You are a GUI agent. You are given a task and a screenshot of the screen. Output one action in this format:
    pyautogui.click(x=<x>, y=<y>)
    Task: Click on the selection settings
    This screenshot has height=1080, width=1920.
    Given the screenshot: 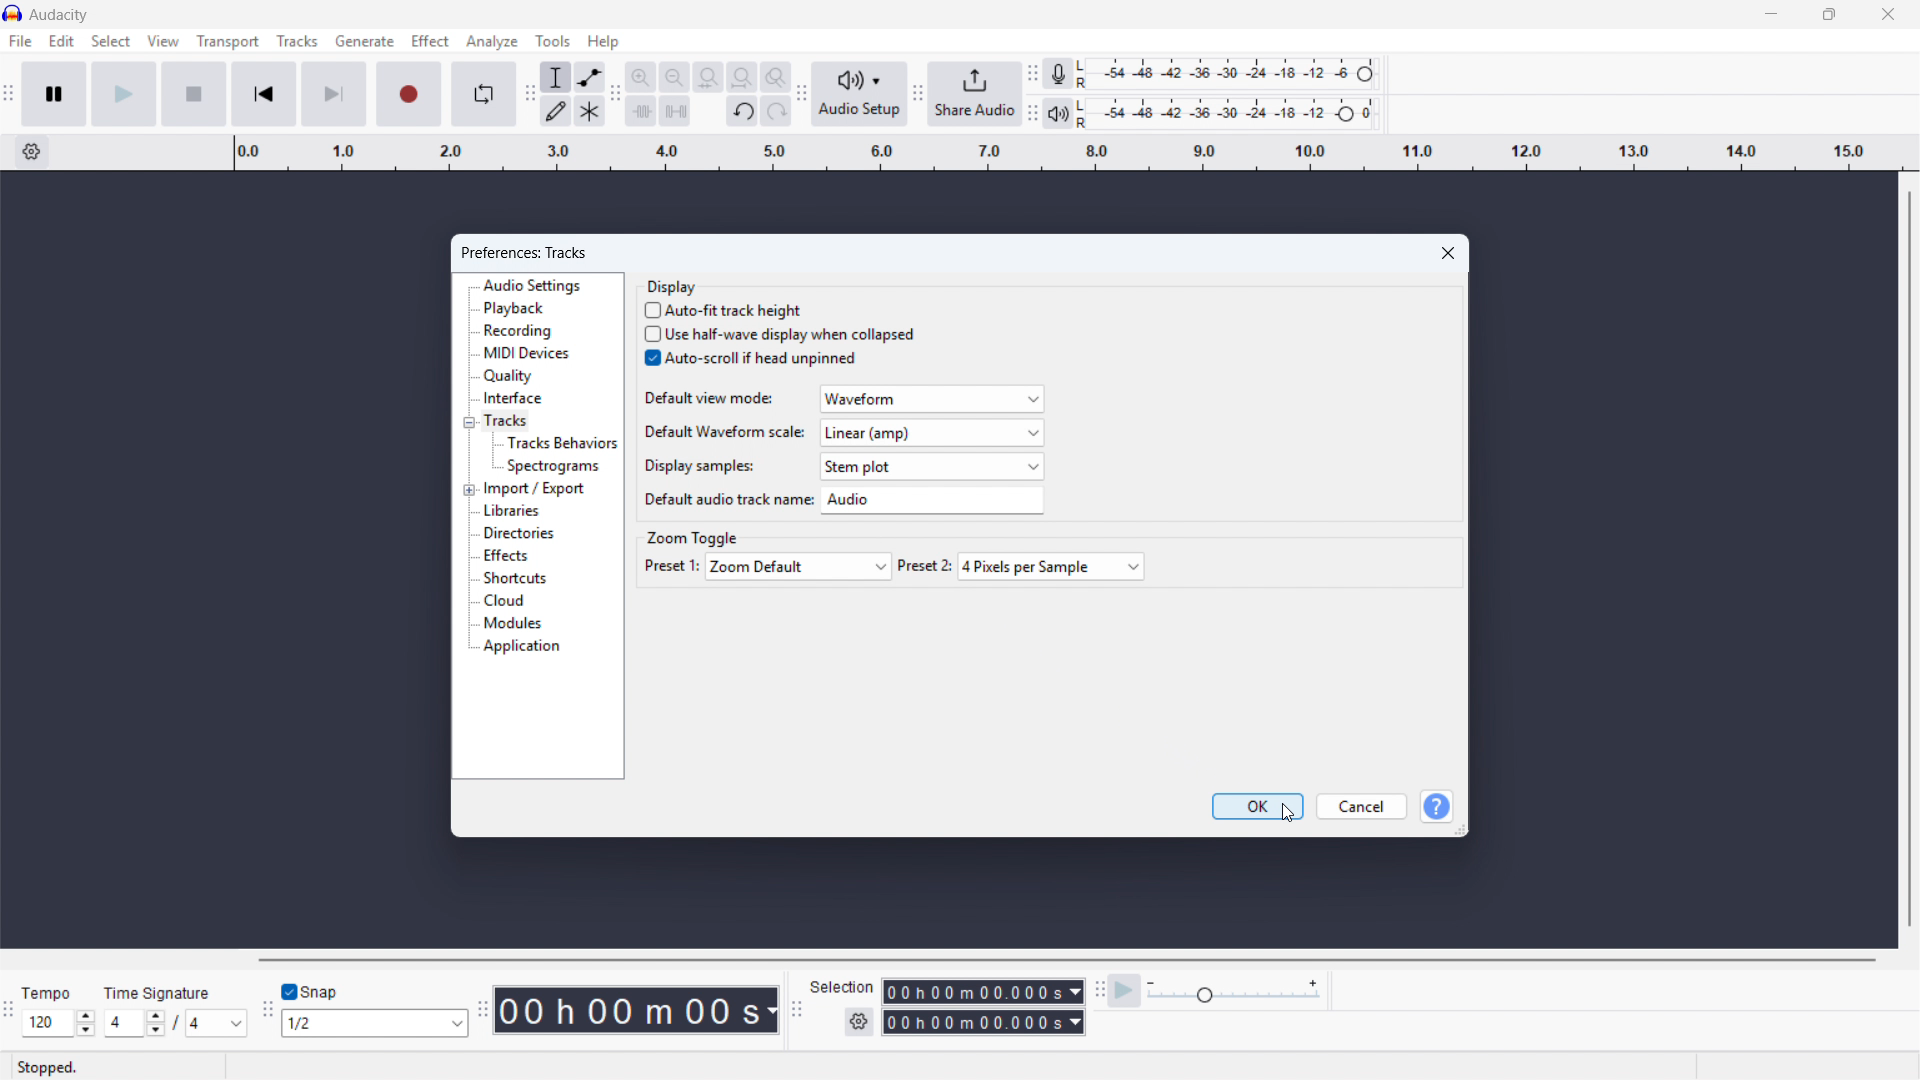 What is the action you would take?
    pyautogui.click(x=860, y=1022)
    